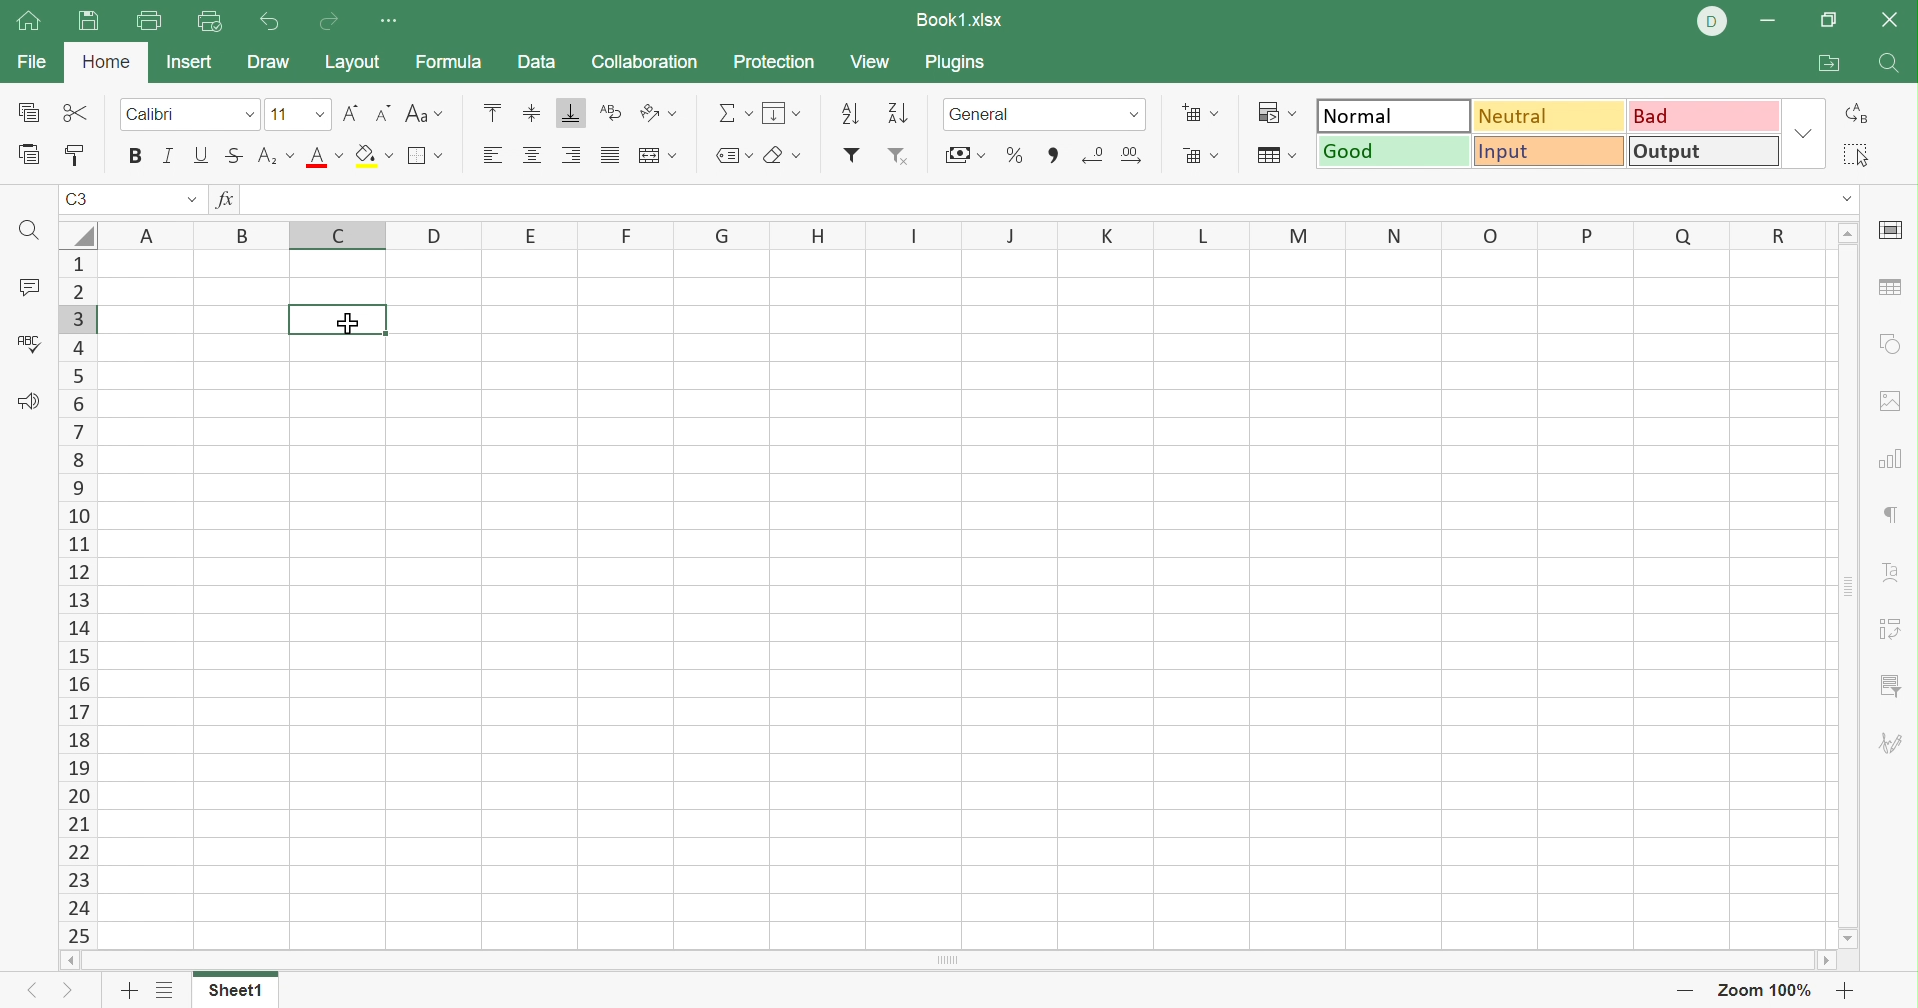  What do you see at coordinates (167, 153) in the screenshot?
I see `Italic` at bounding box center [167, 153].